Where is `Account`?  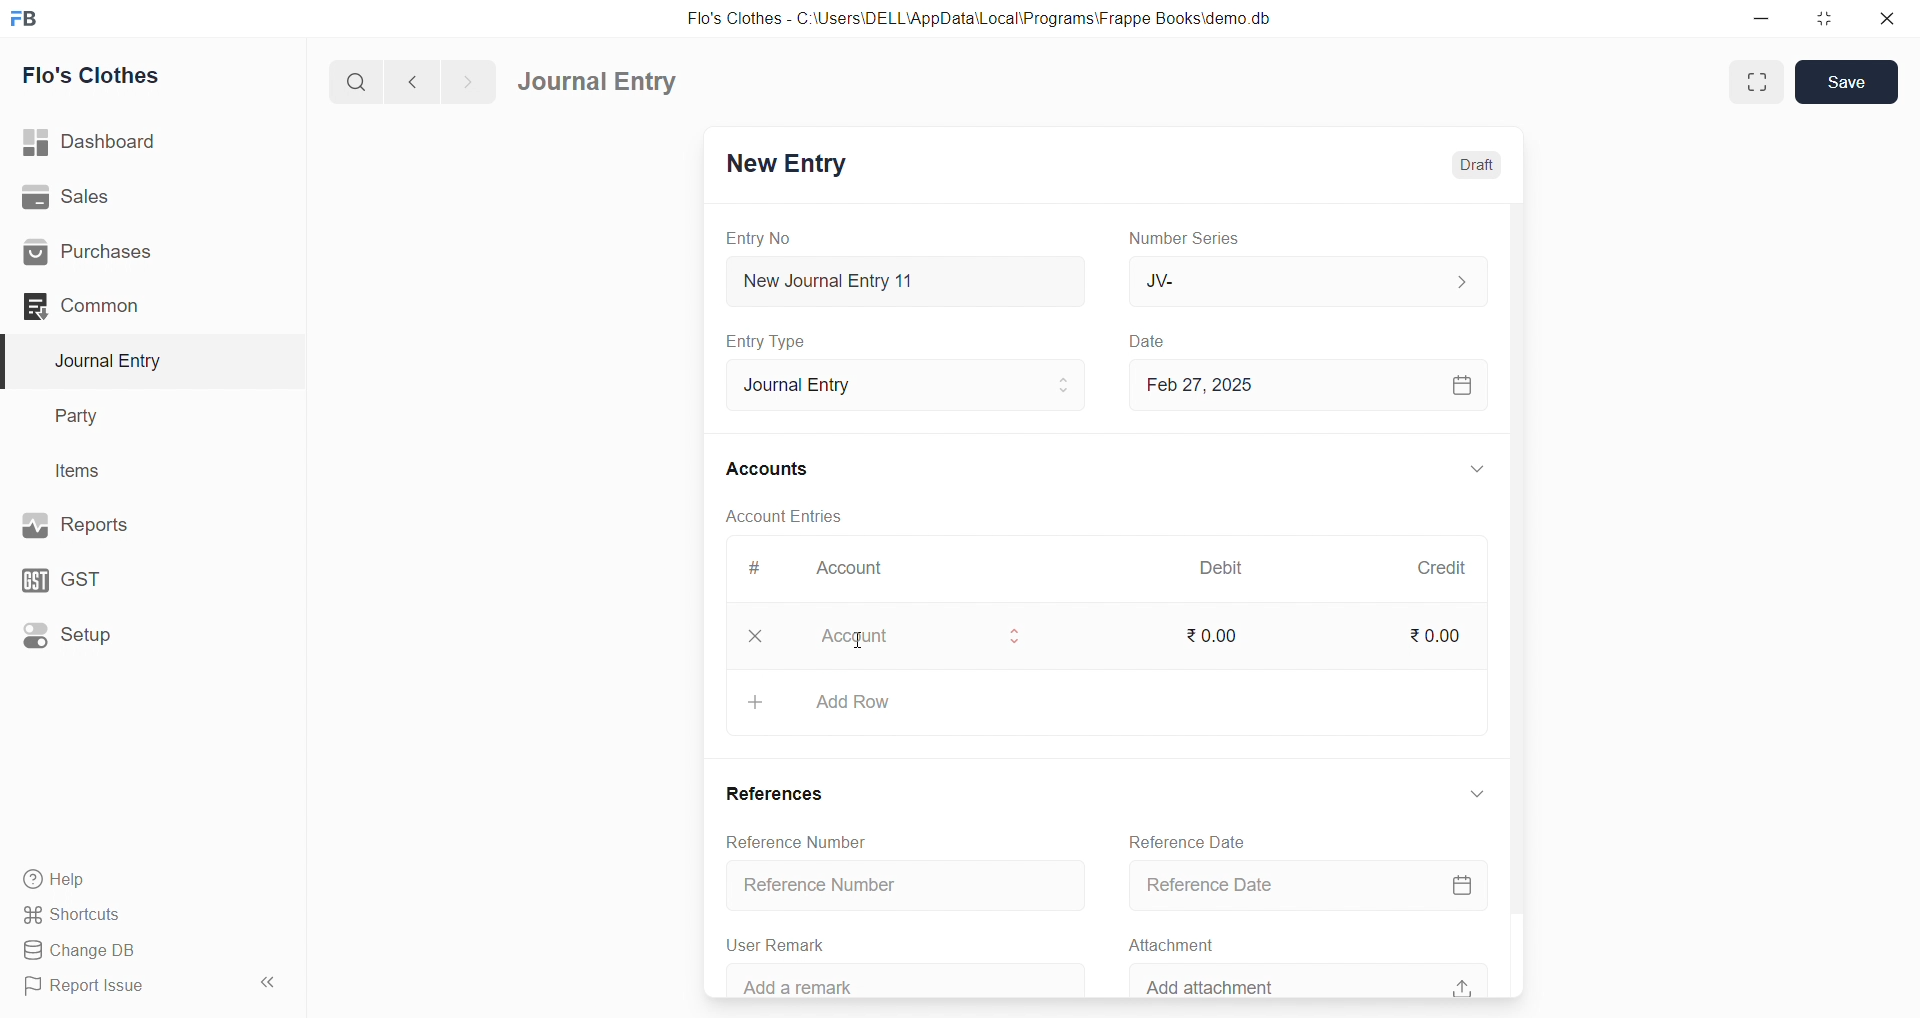
Account is located at coordinates (916, 638).